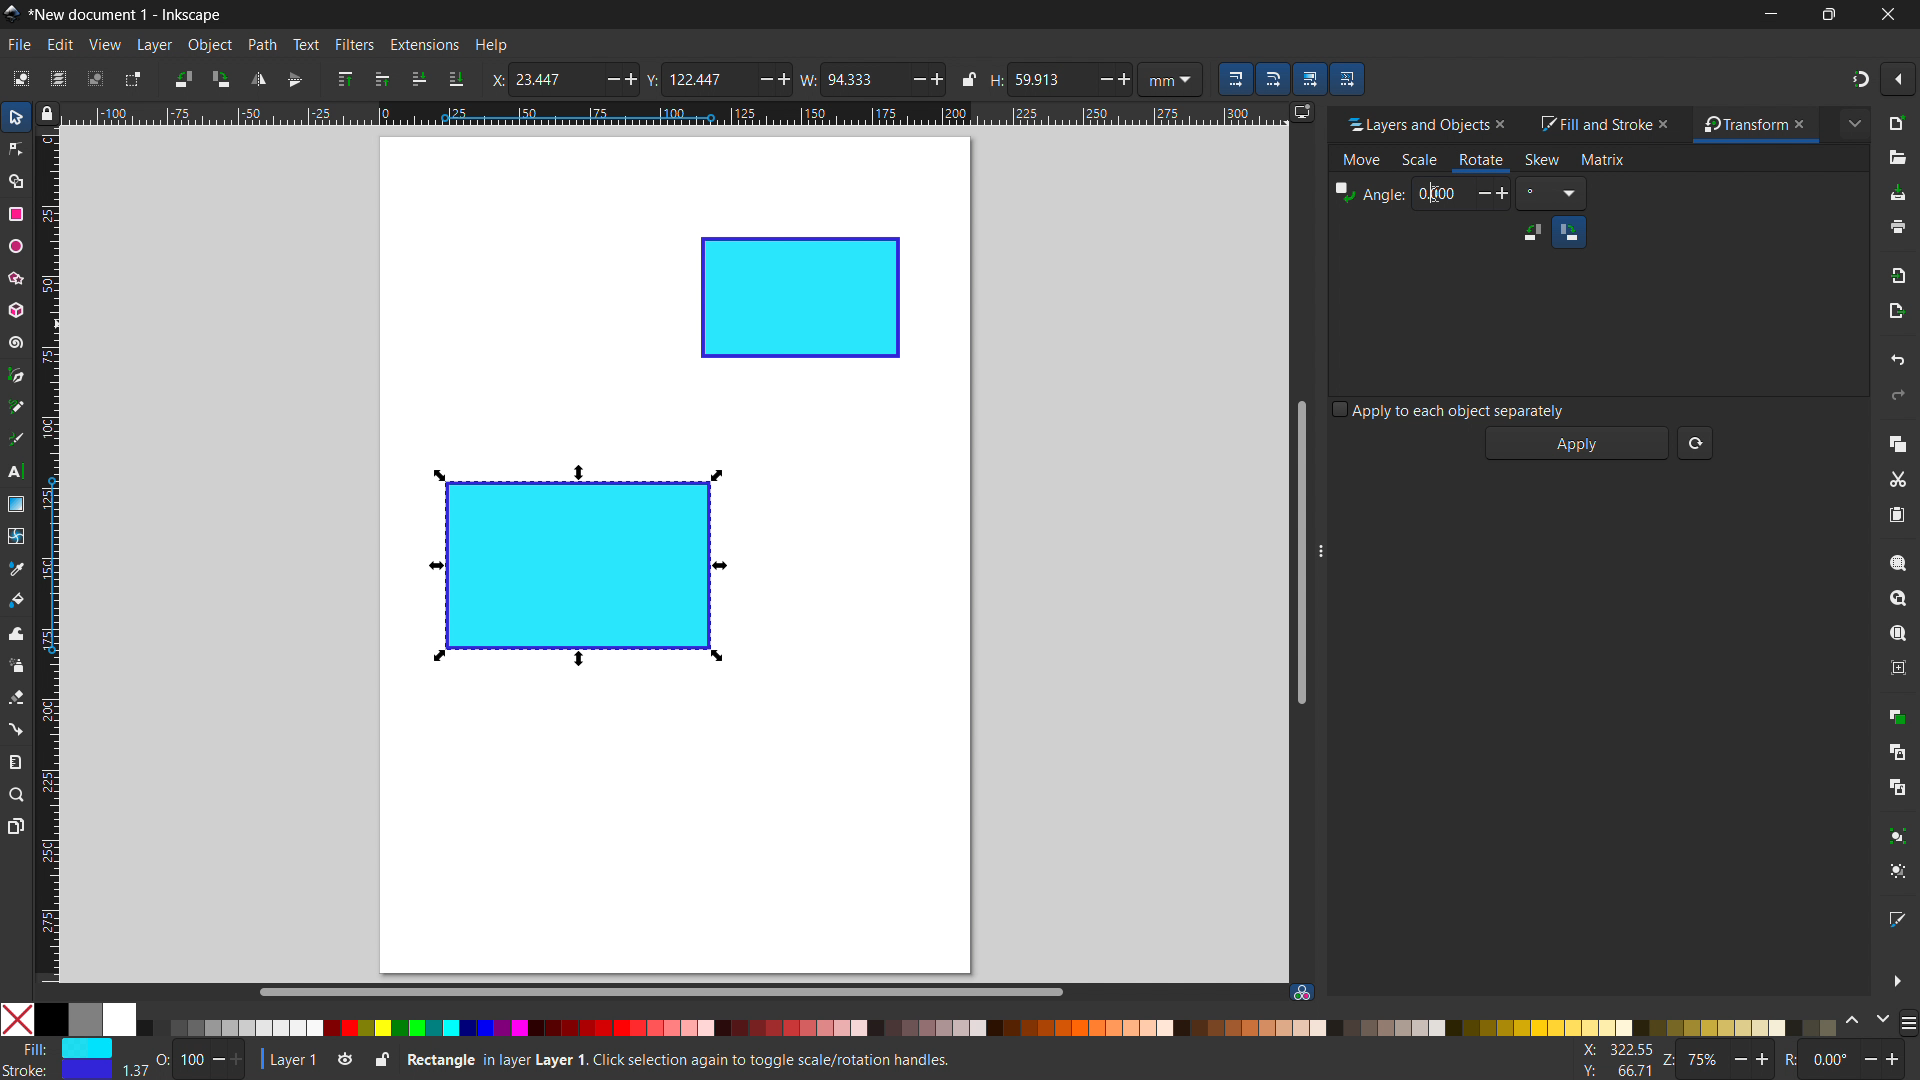  I want to click on rotate 90 cw, so click(220, 79).